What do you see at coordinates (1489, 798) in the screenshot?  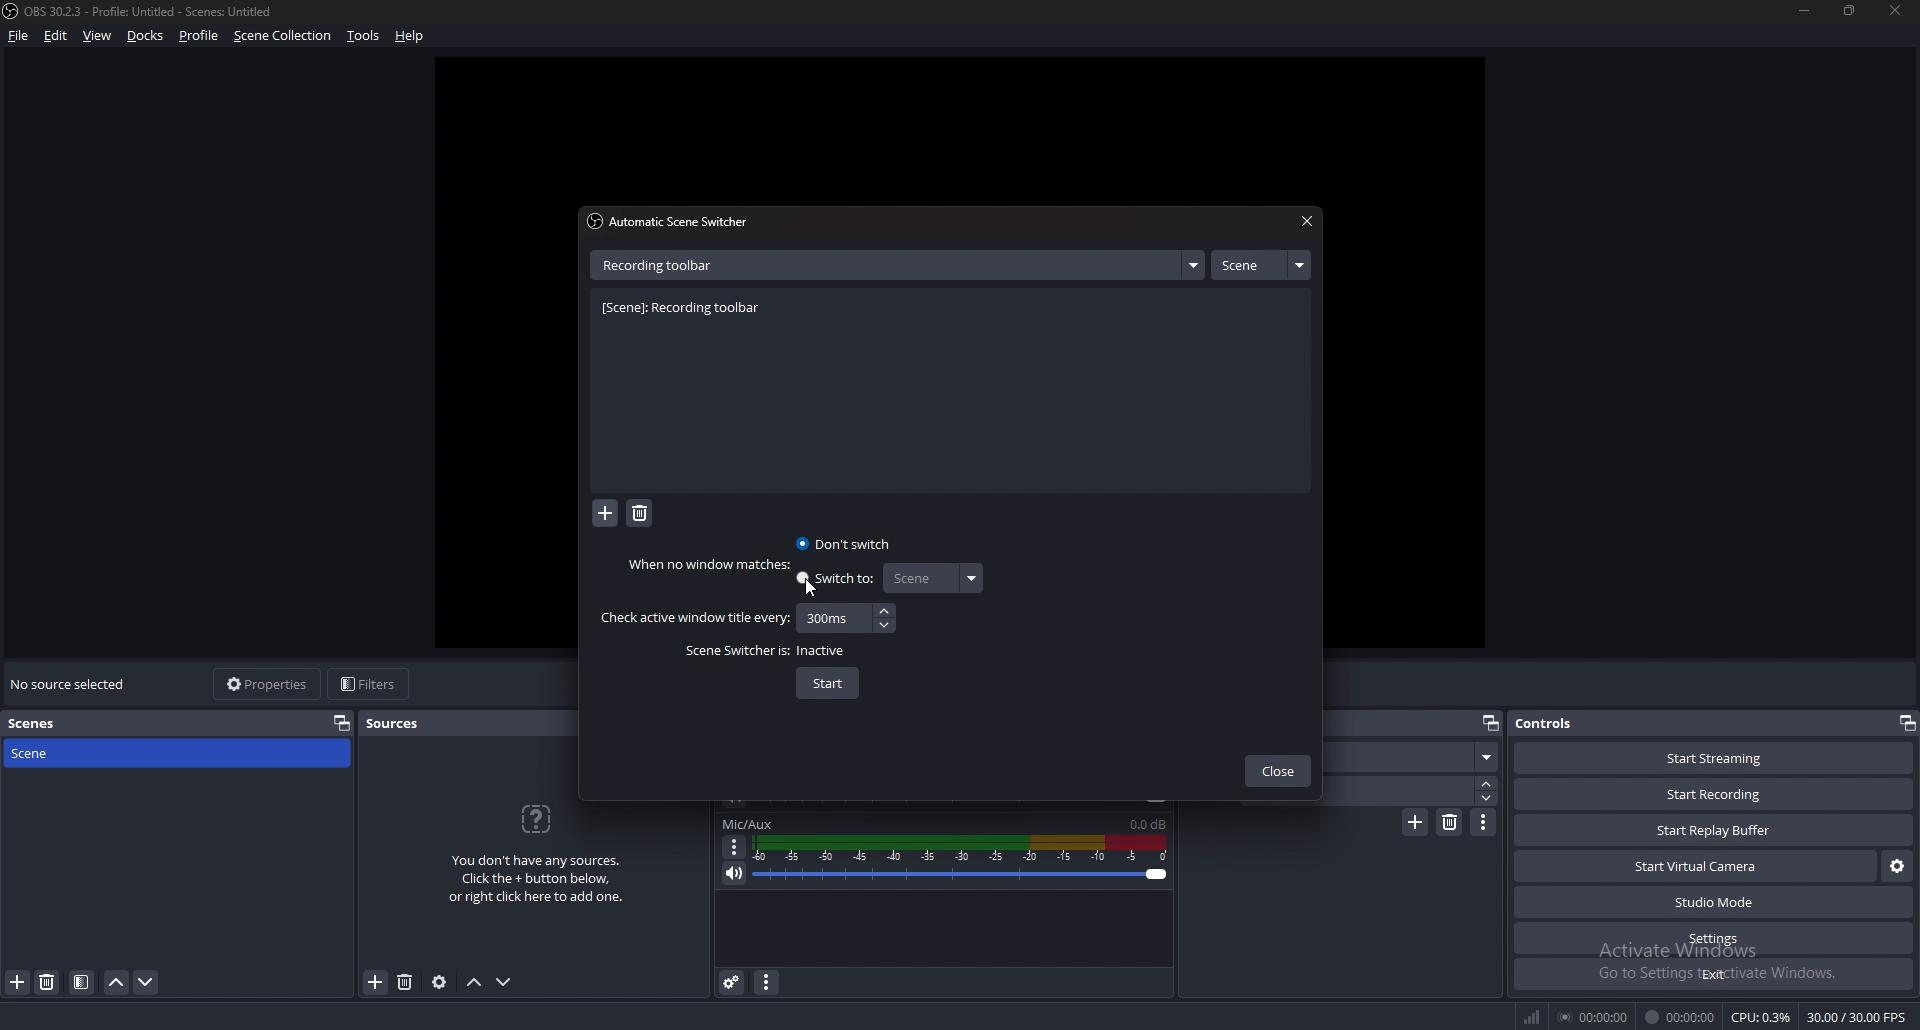 I see `decrease duration` at bounding box center [1489, 798].